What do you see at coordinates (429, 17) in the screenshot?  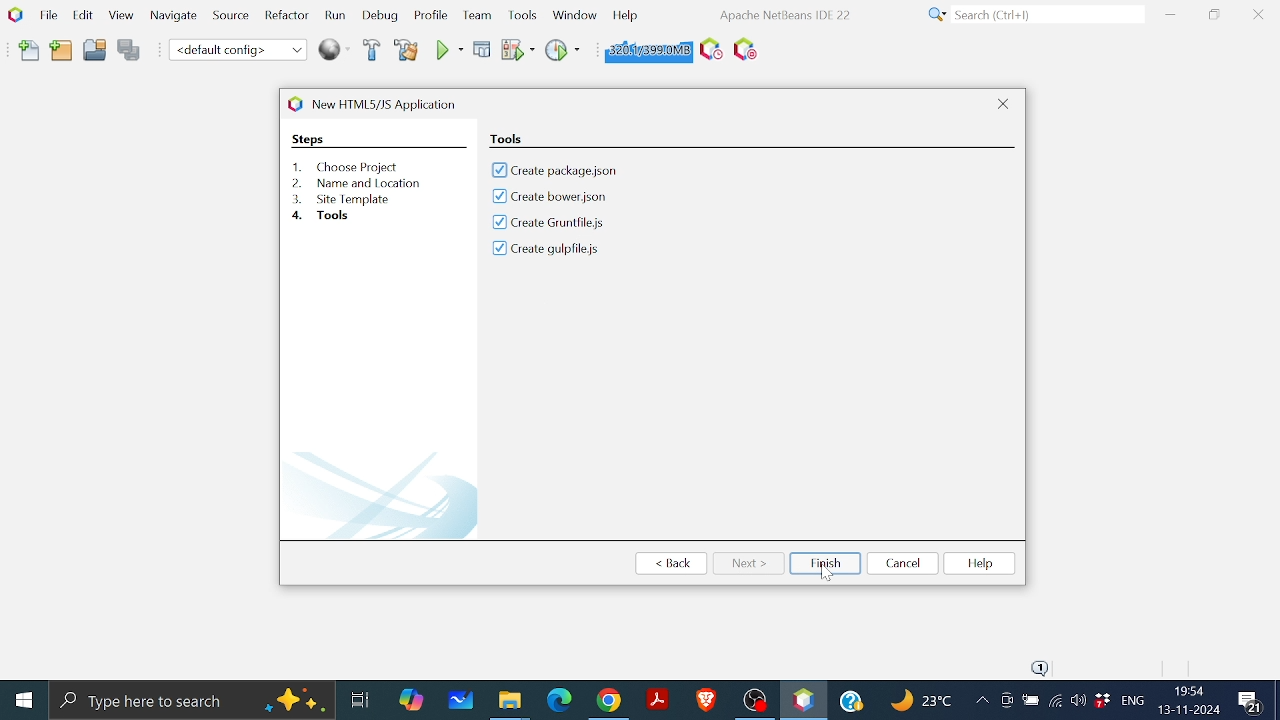 I see `Profile` at bounding box center [429, 17].